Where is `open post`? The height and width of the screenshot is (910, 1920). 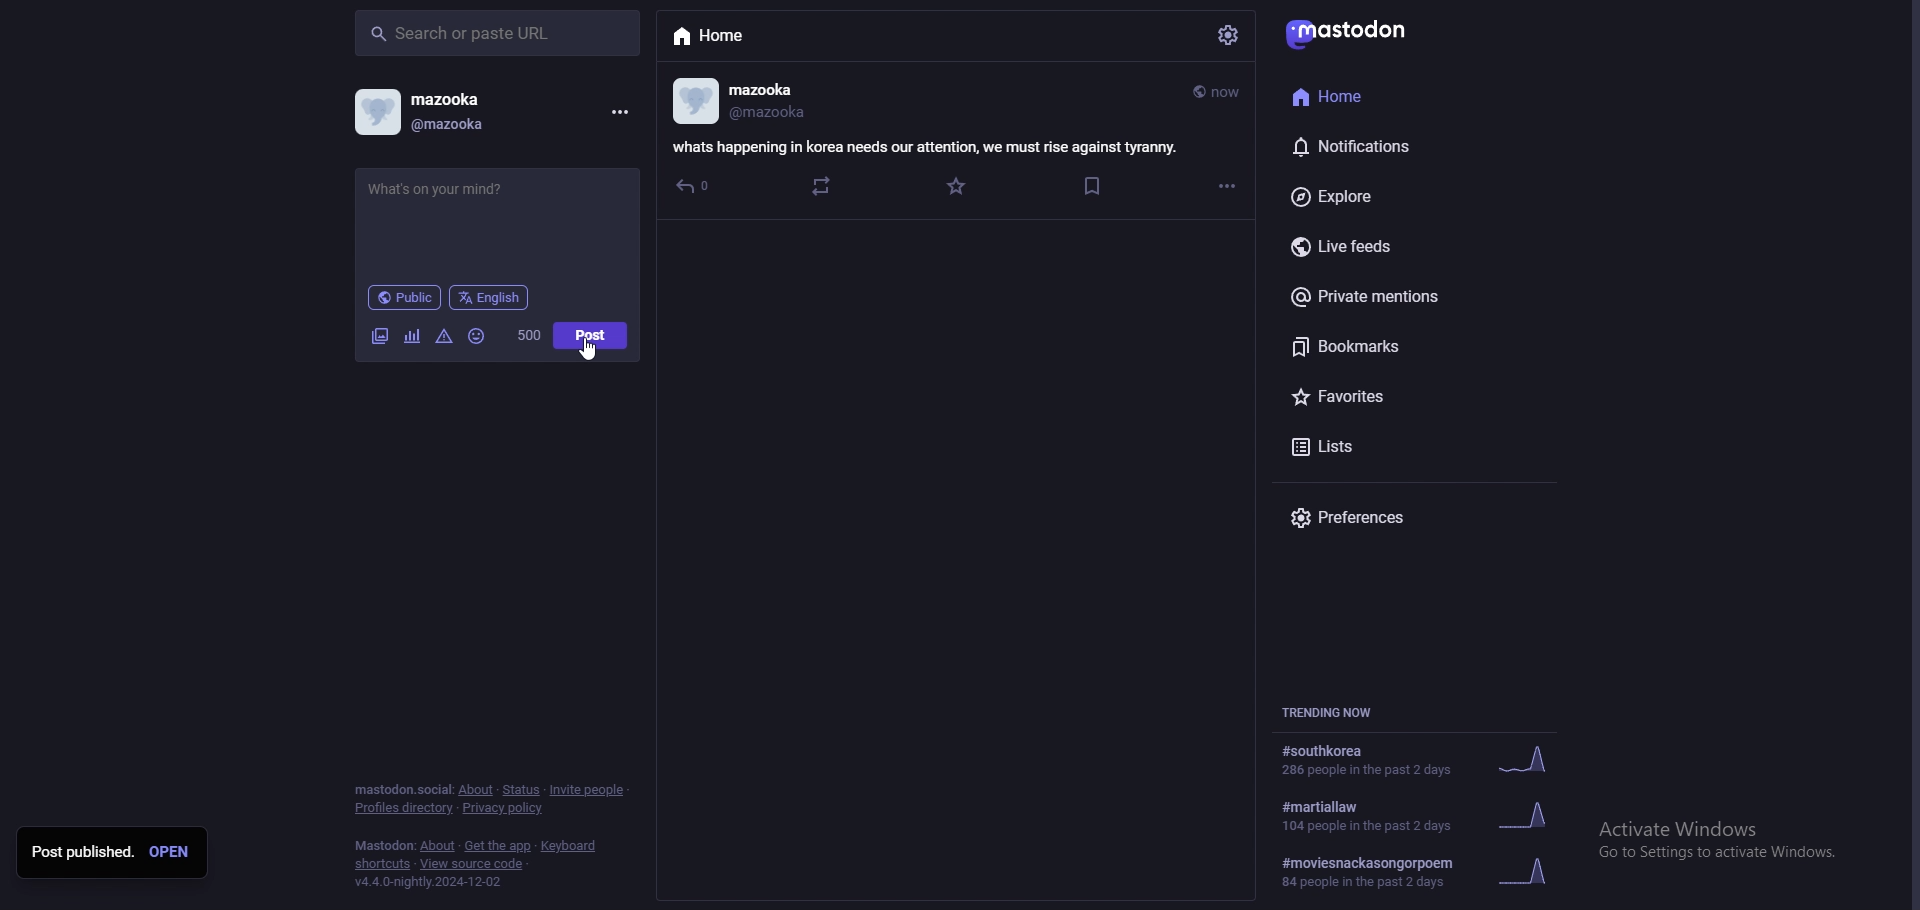 open post is located at coordinates (170, 853).